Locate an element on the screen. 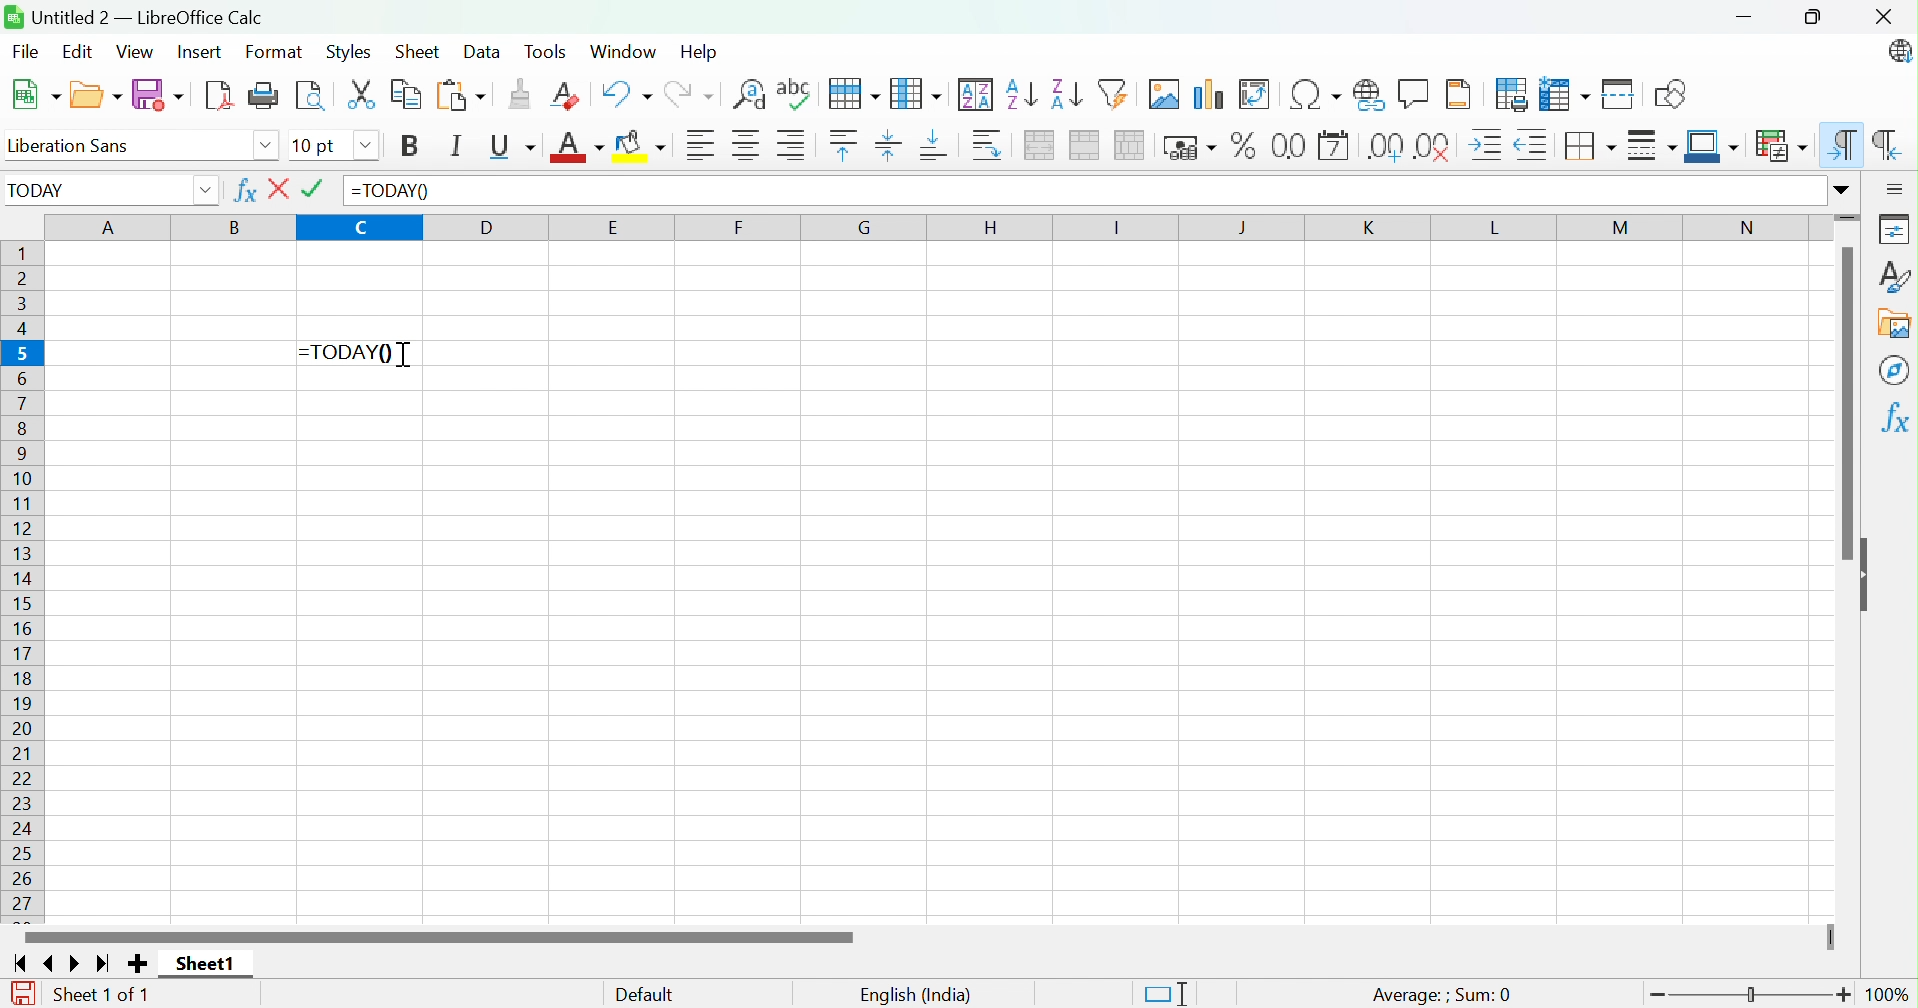 The height and width of the screenshot is (1008, 1918). Export as PDF is located at coordinates (216, 95).